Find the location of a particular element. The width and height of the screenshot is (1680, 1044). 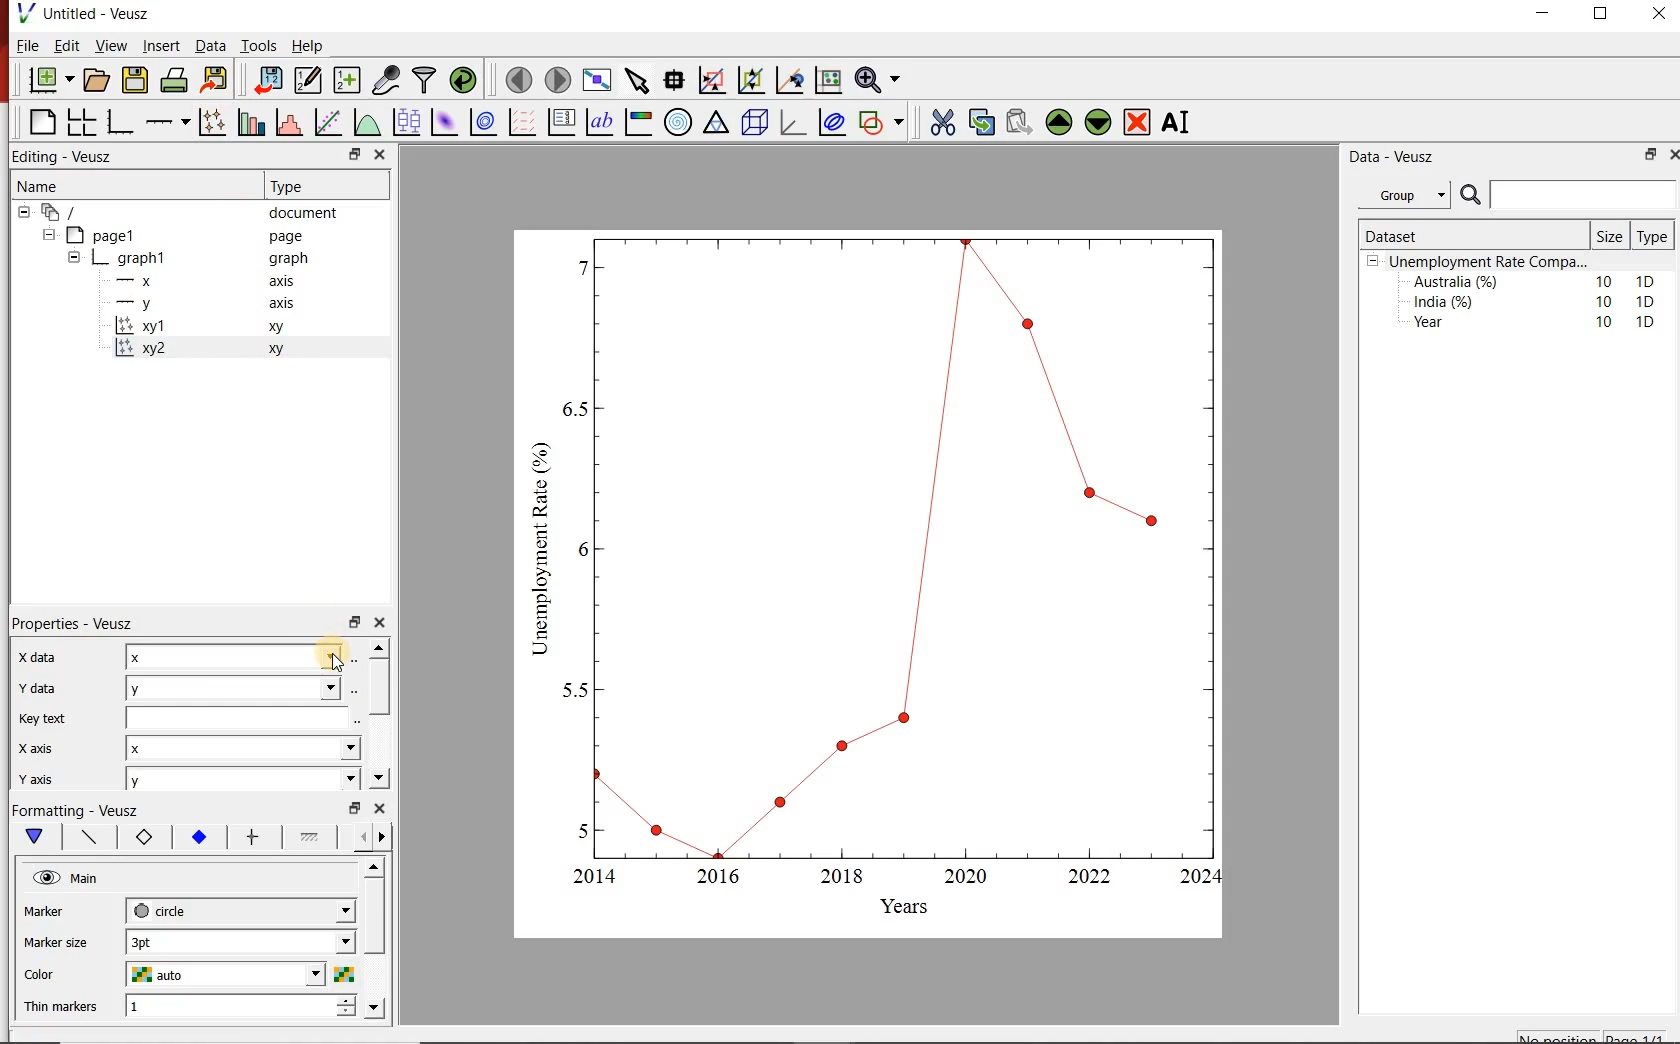

move up is located at coordinates (379, 647).